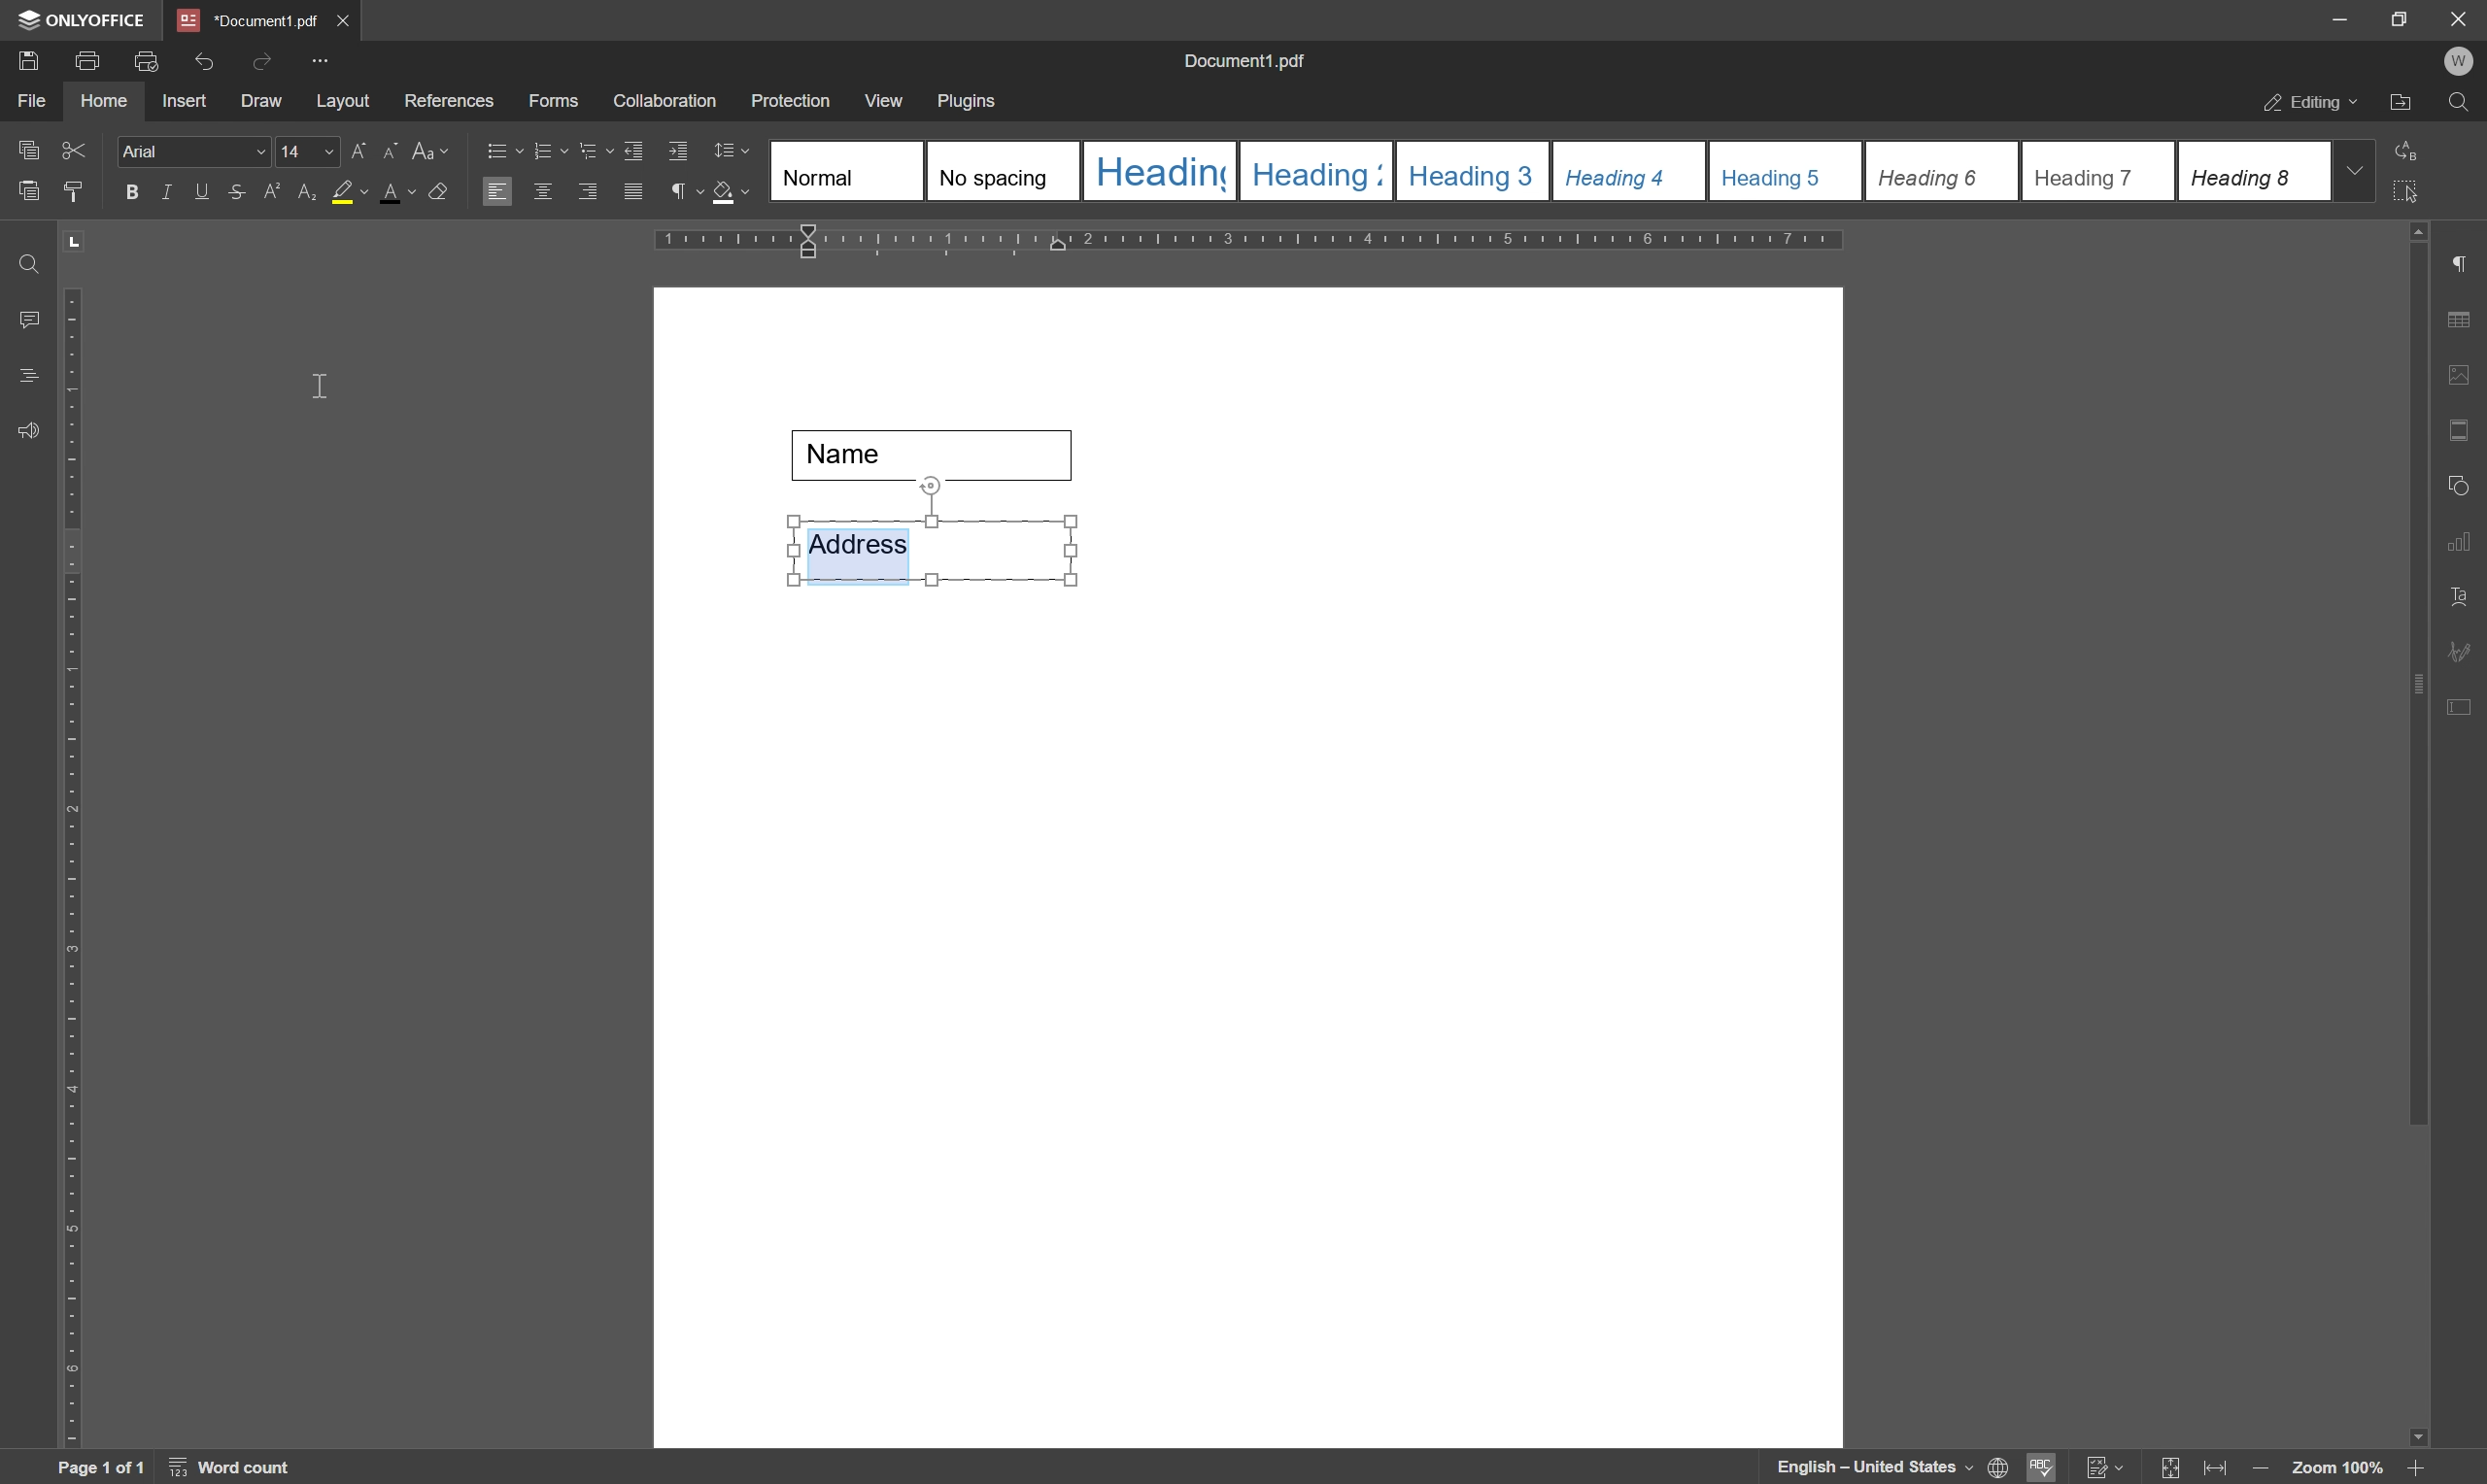 The image size is (2487, 1484). I want to click on protection, so click(791, 100).